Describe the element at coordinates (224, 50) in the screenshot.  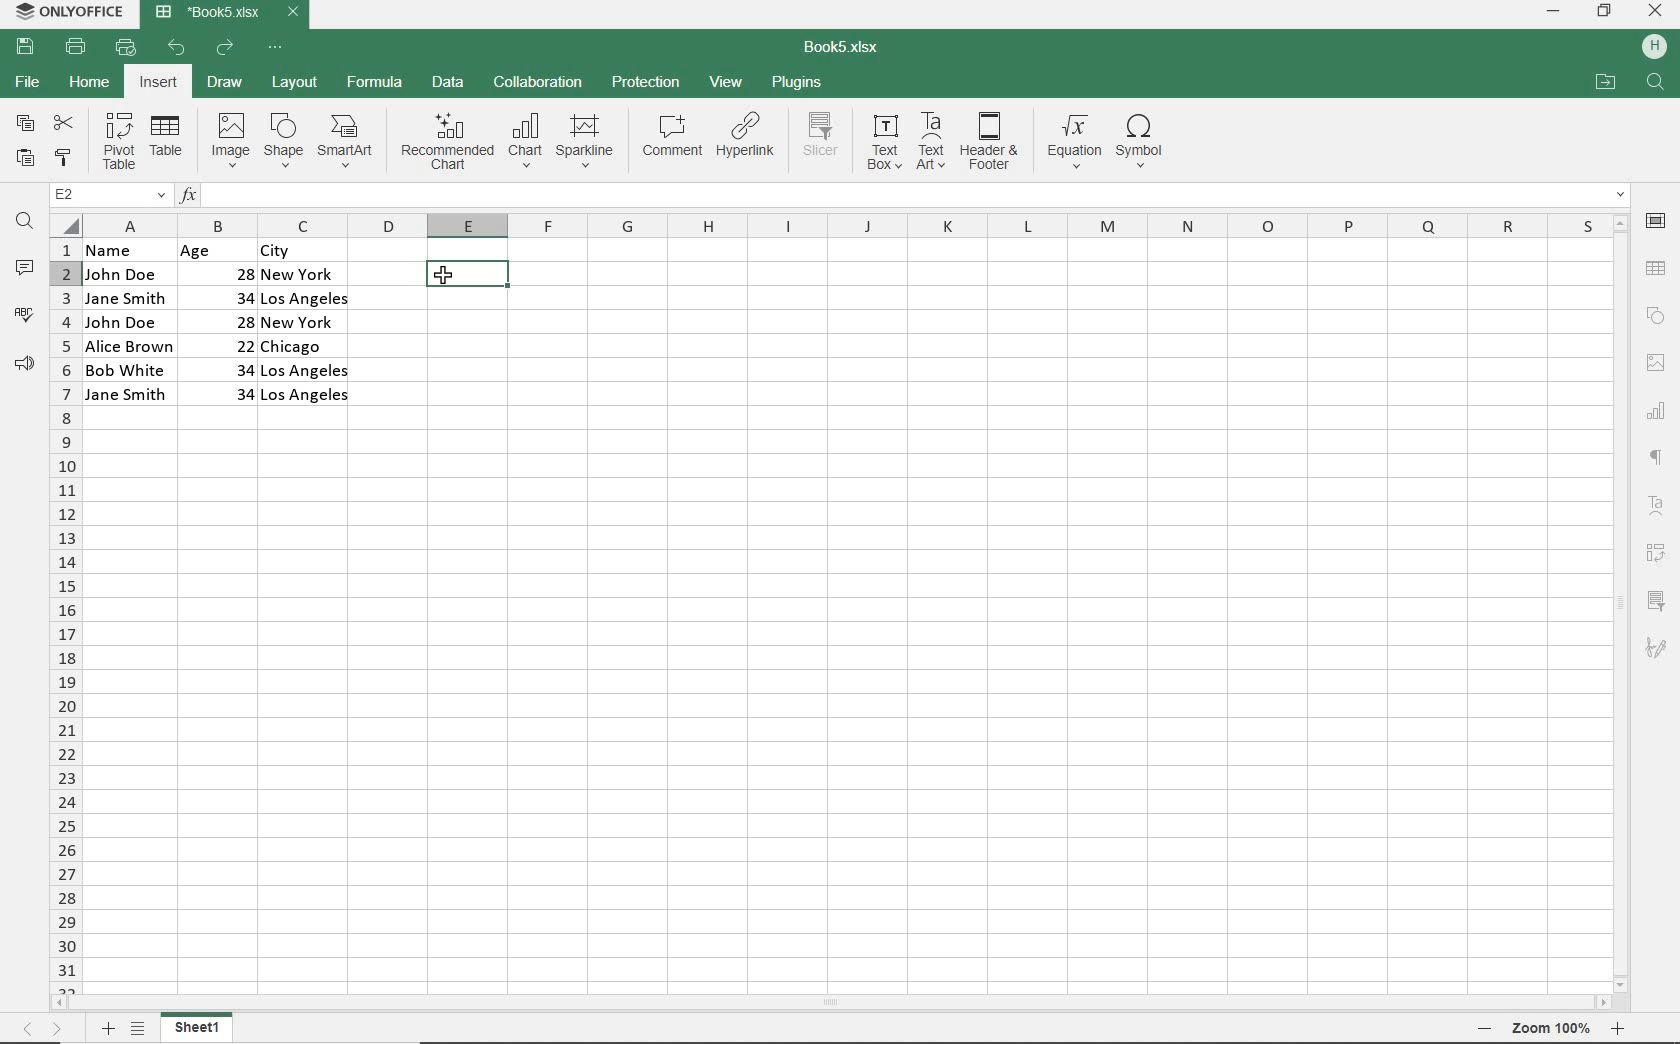
I see `REDO` at that location.